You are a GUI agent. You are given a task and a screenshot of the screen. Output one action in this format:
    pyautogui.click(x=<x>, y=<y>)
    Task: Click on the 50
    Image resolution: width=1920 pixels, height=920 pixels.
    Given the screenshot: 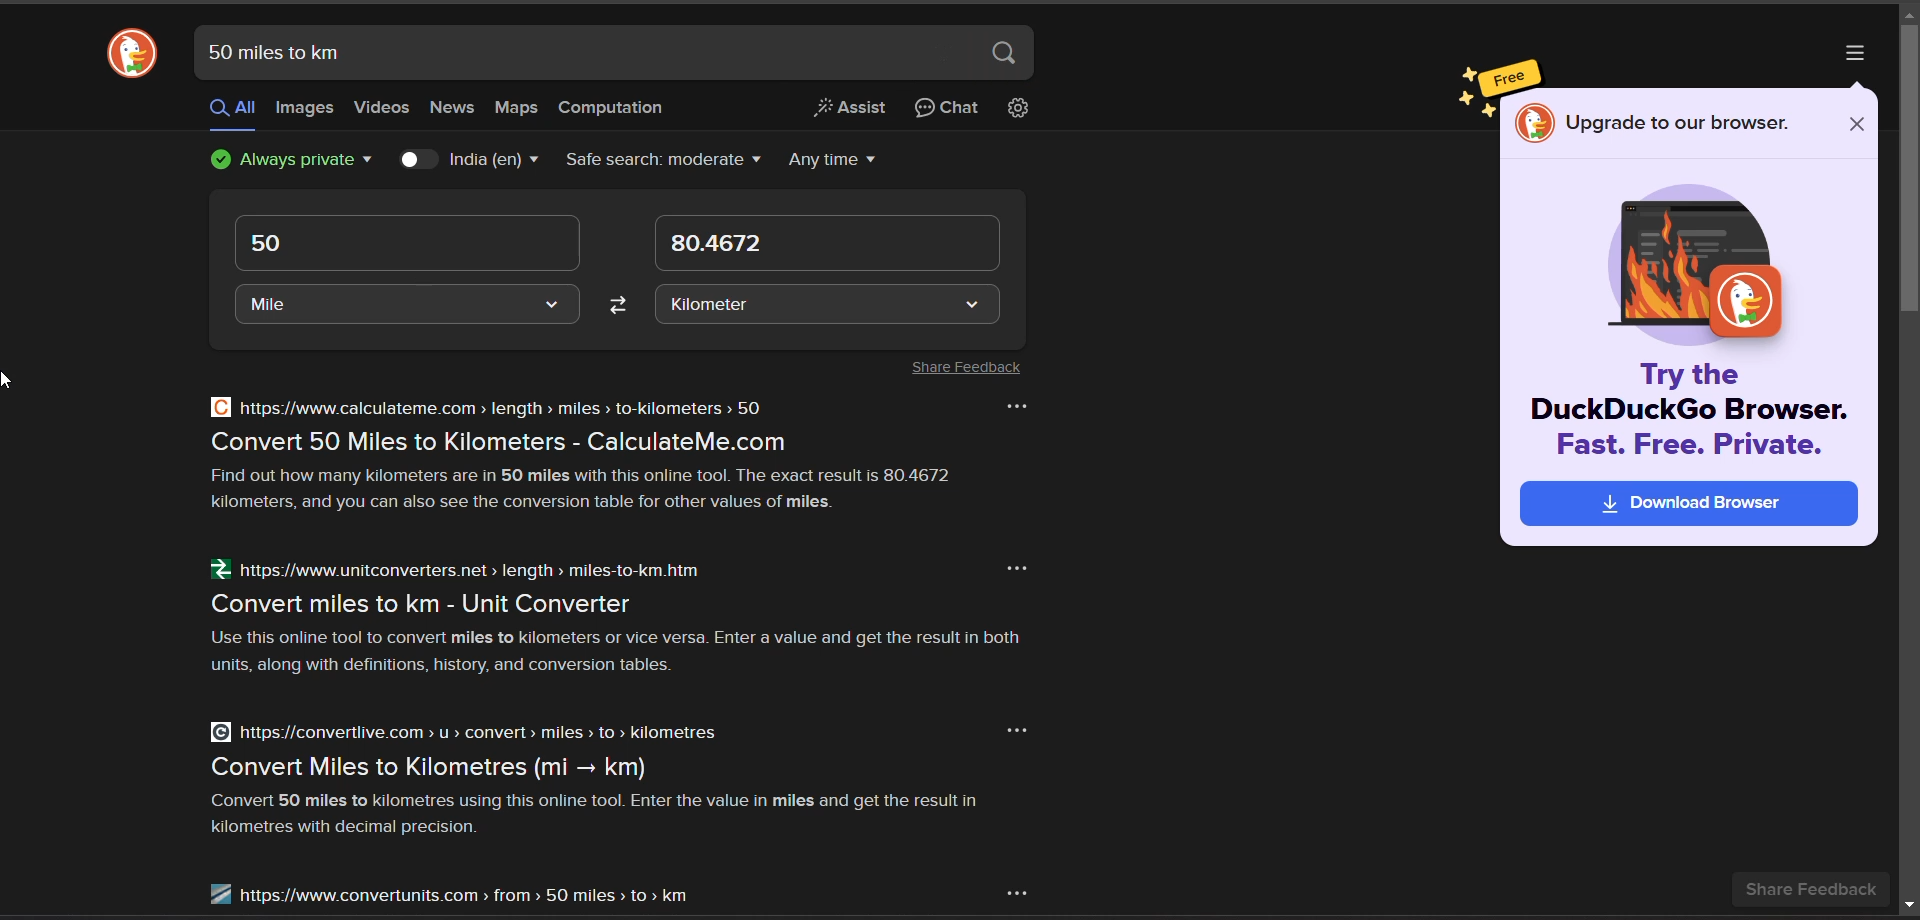 What is the action you would take?
    pyautogui.click(x=274, y=243)
    